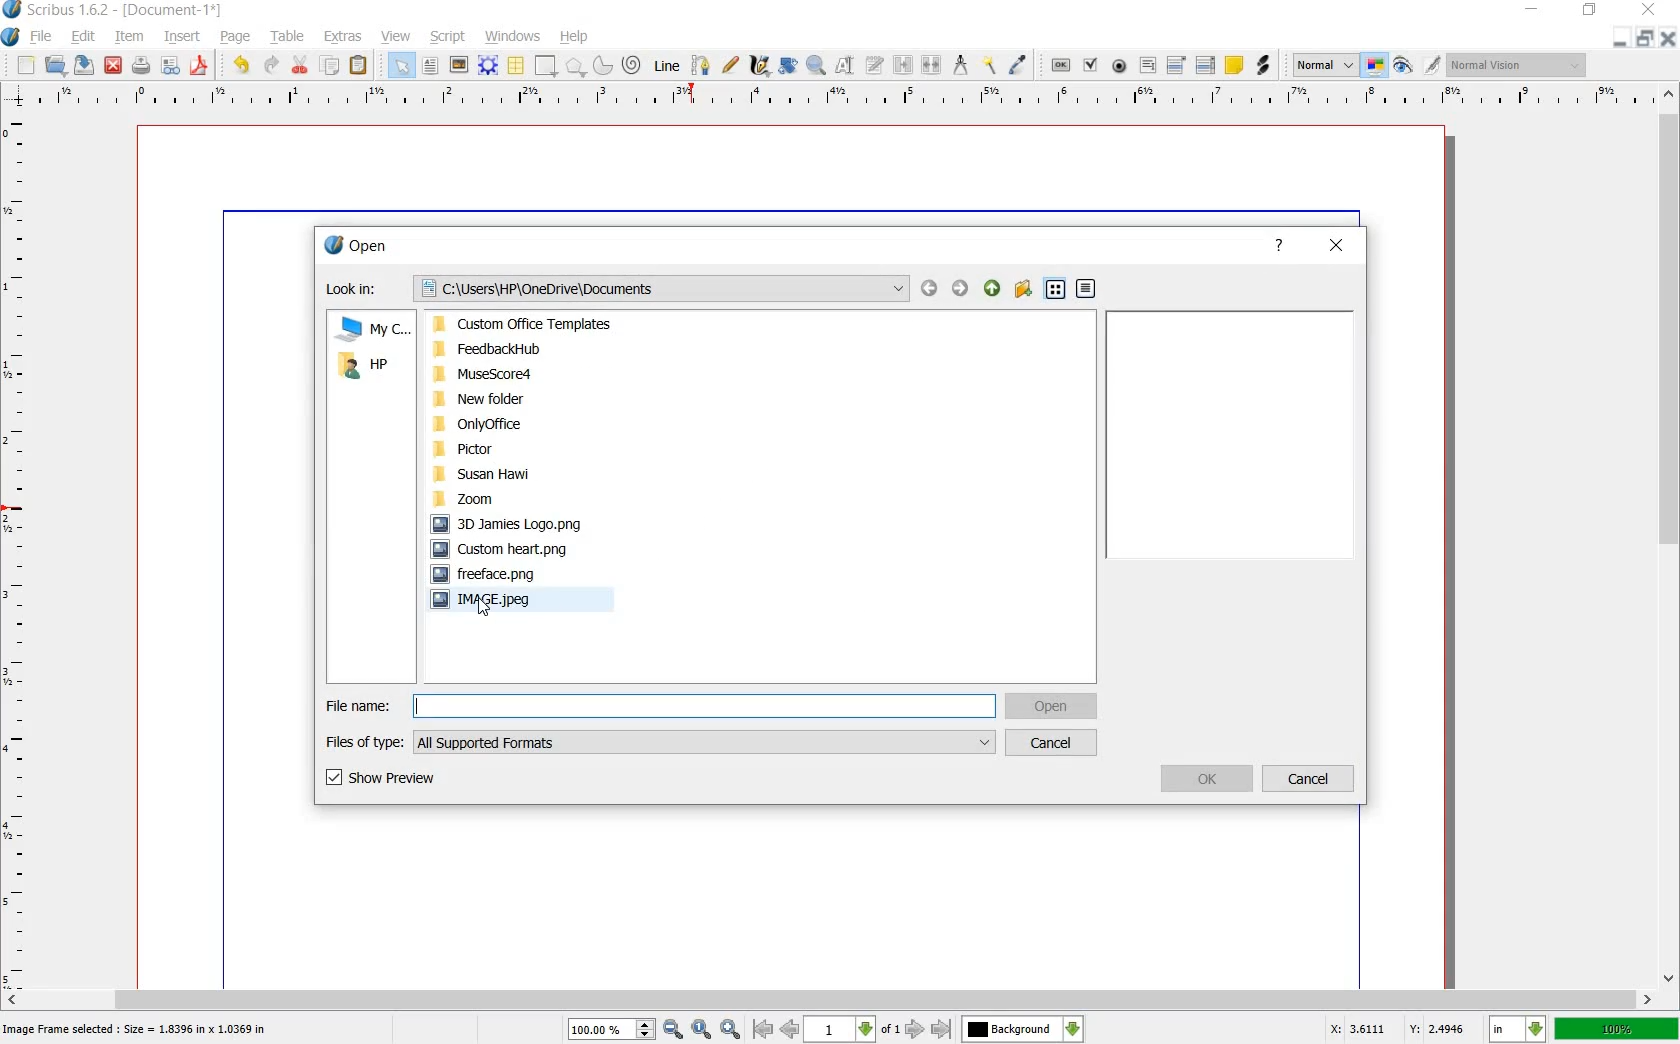  What do you see at coordinates (489, 370) in the screenshot?
I see `MuseScore4` at bounding box center [489, 370].